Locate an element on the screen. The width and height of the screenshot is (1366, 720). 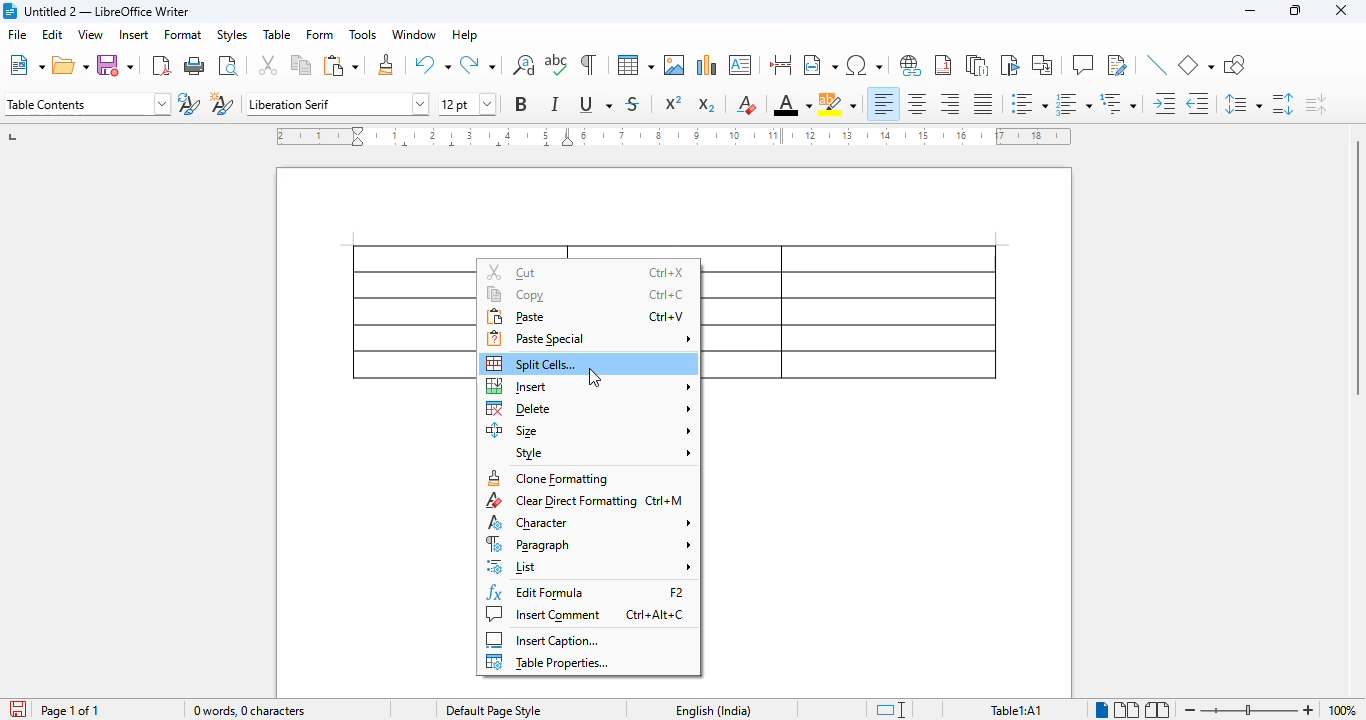
list is located at coordinates (590, 566).